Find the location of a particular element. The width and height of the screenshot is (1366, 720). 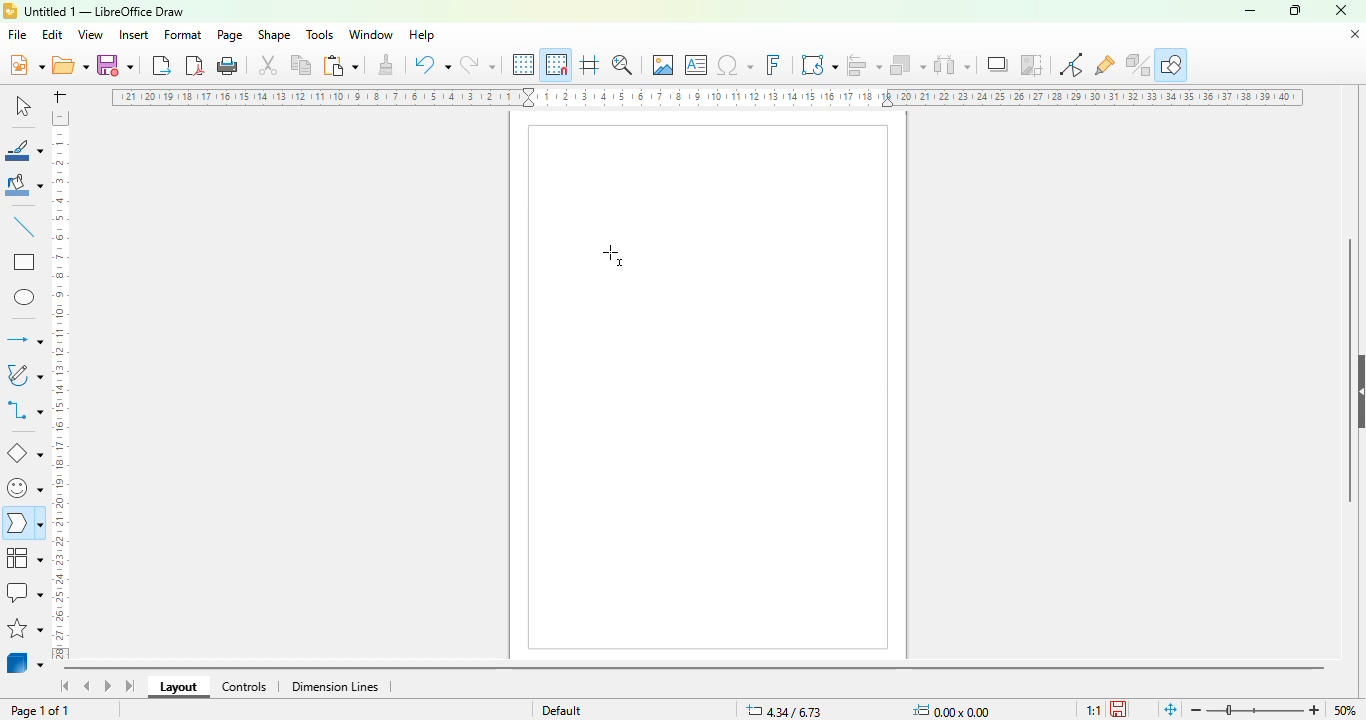

title is located at coordinates (104, 12).